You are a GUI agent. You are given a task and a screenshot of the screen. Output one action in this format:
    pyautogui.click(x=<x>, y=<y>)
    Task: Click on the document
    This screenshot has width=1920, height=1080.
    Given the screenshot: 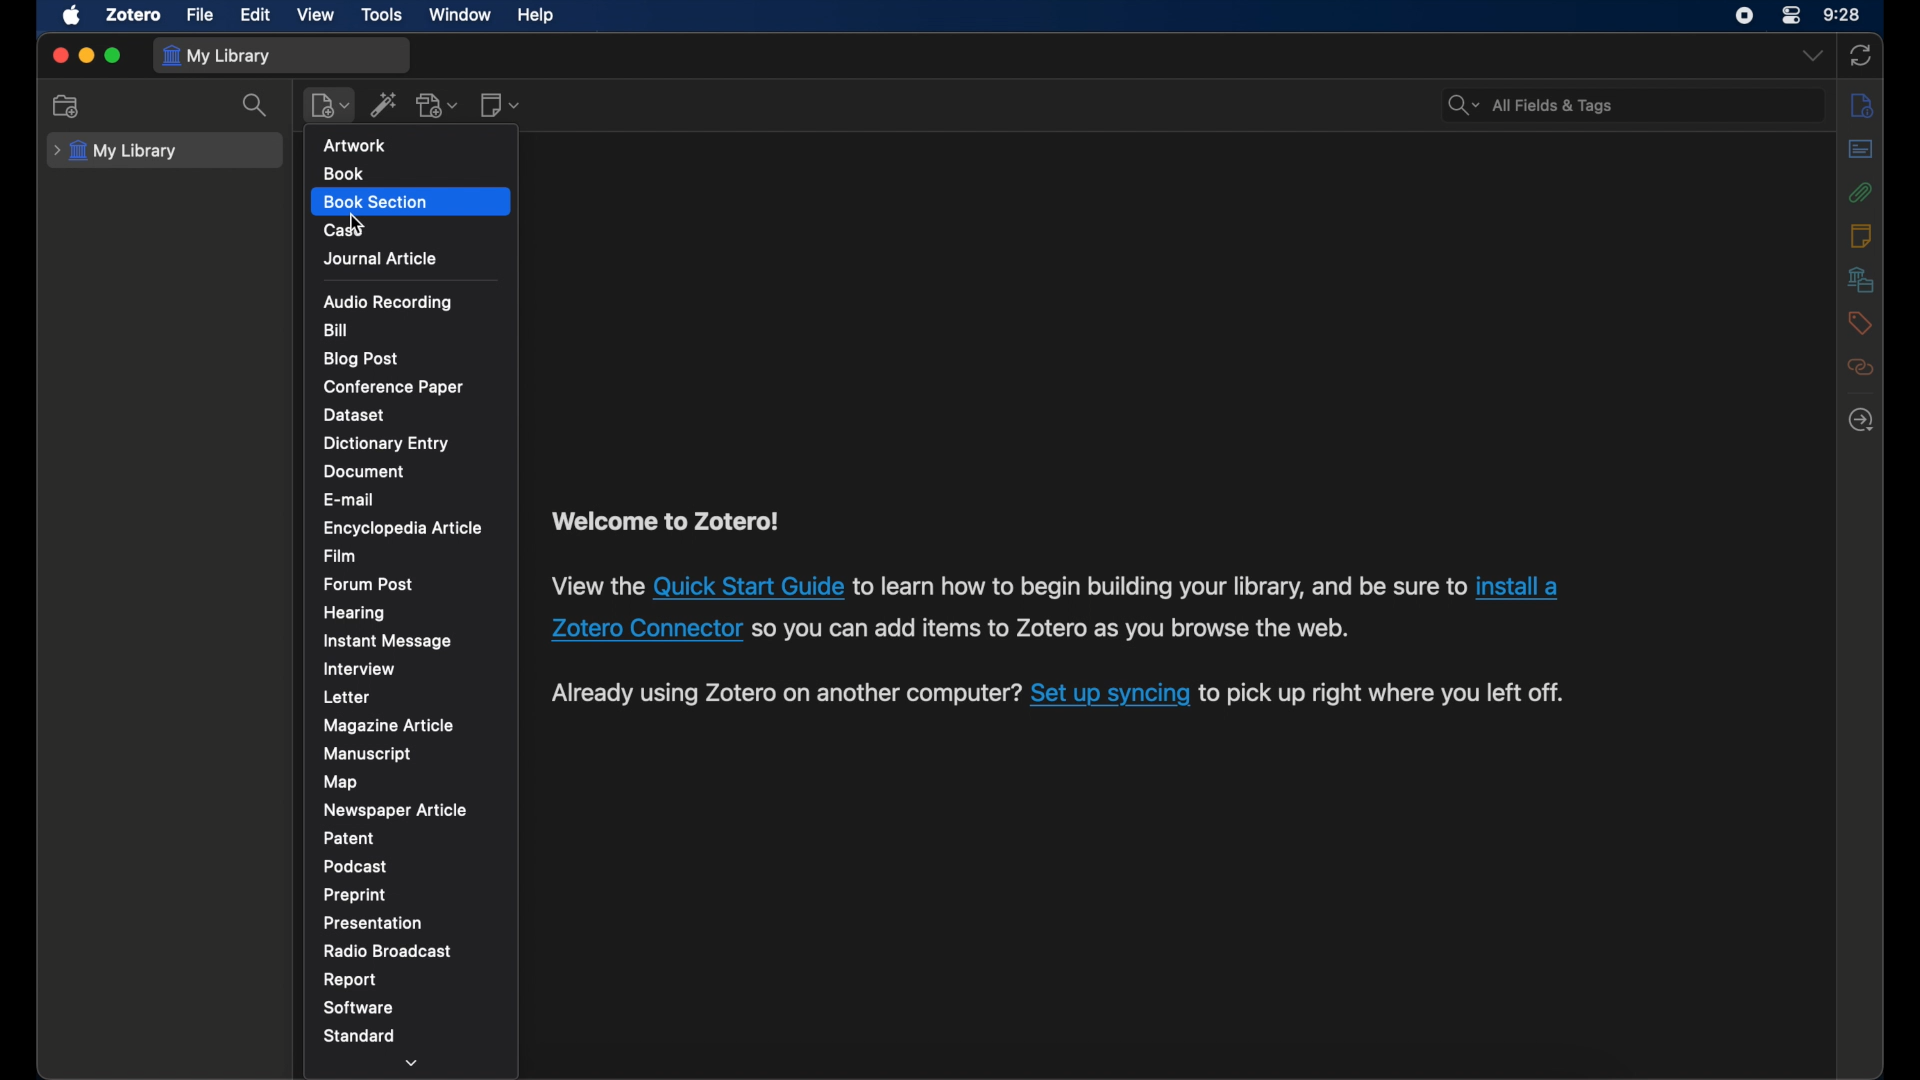 What is the action you would take?
    pyautogui.click(x=365, y=472)
    